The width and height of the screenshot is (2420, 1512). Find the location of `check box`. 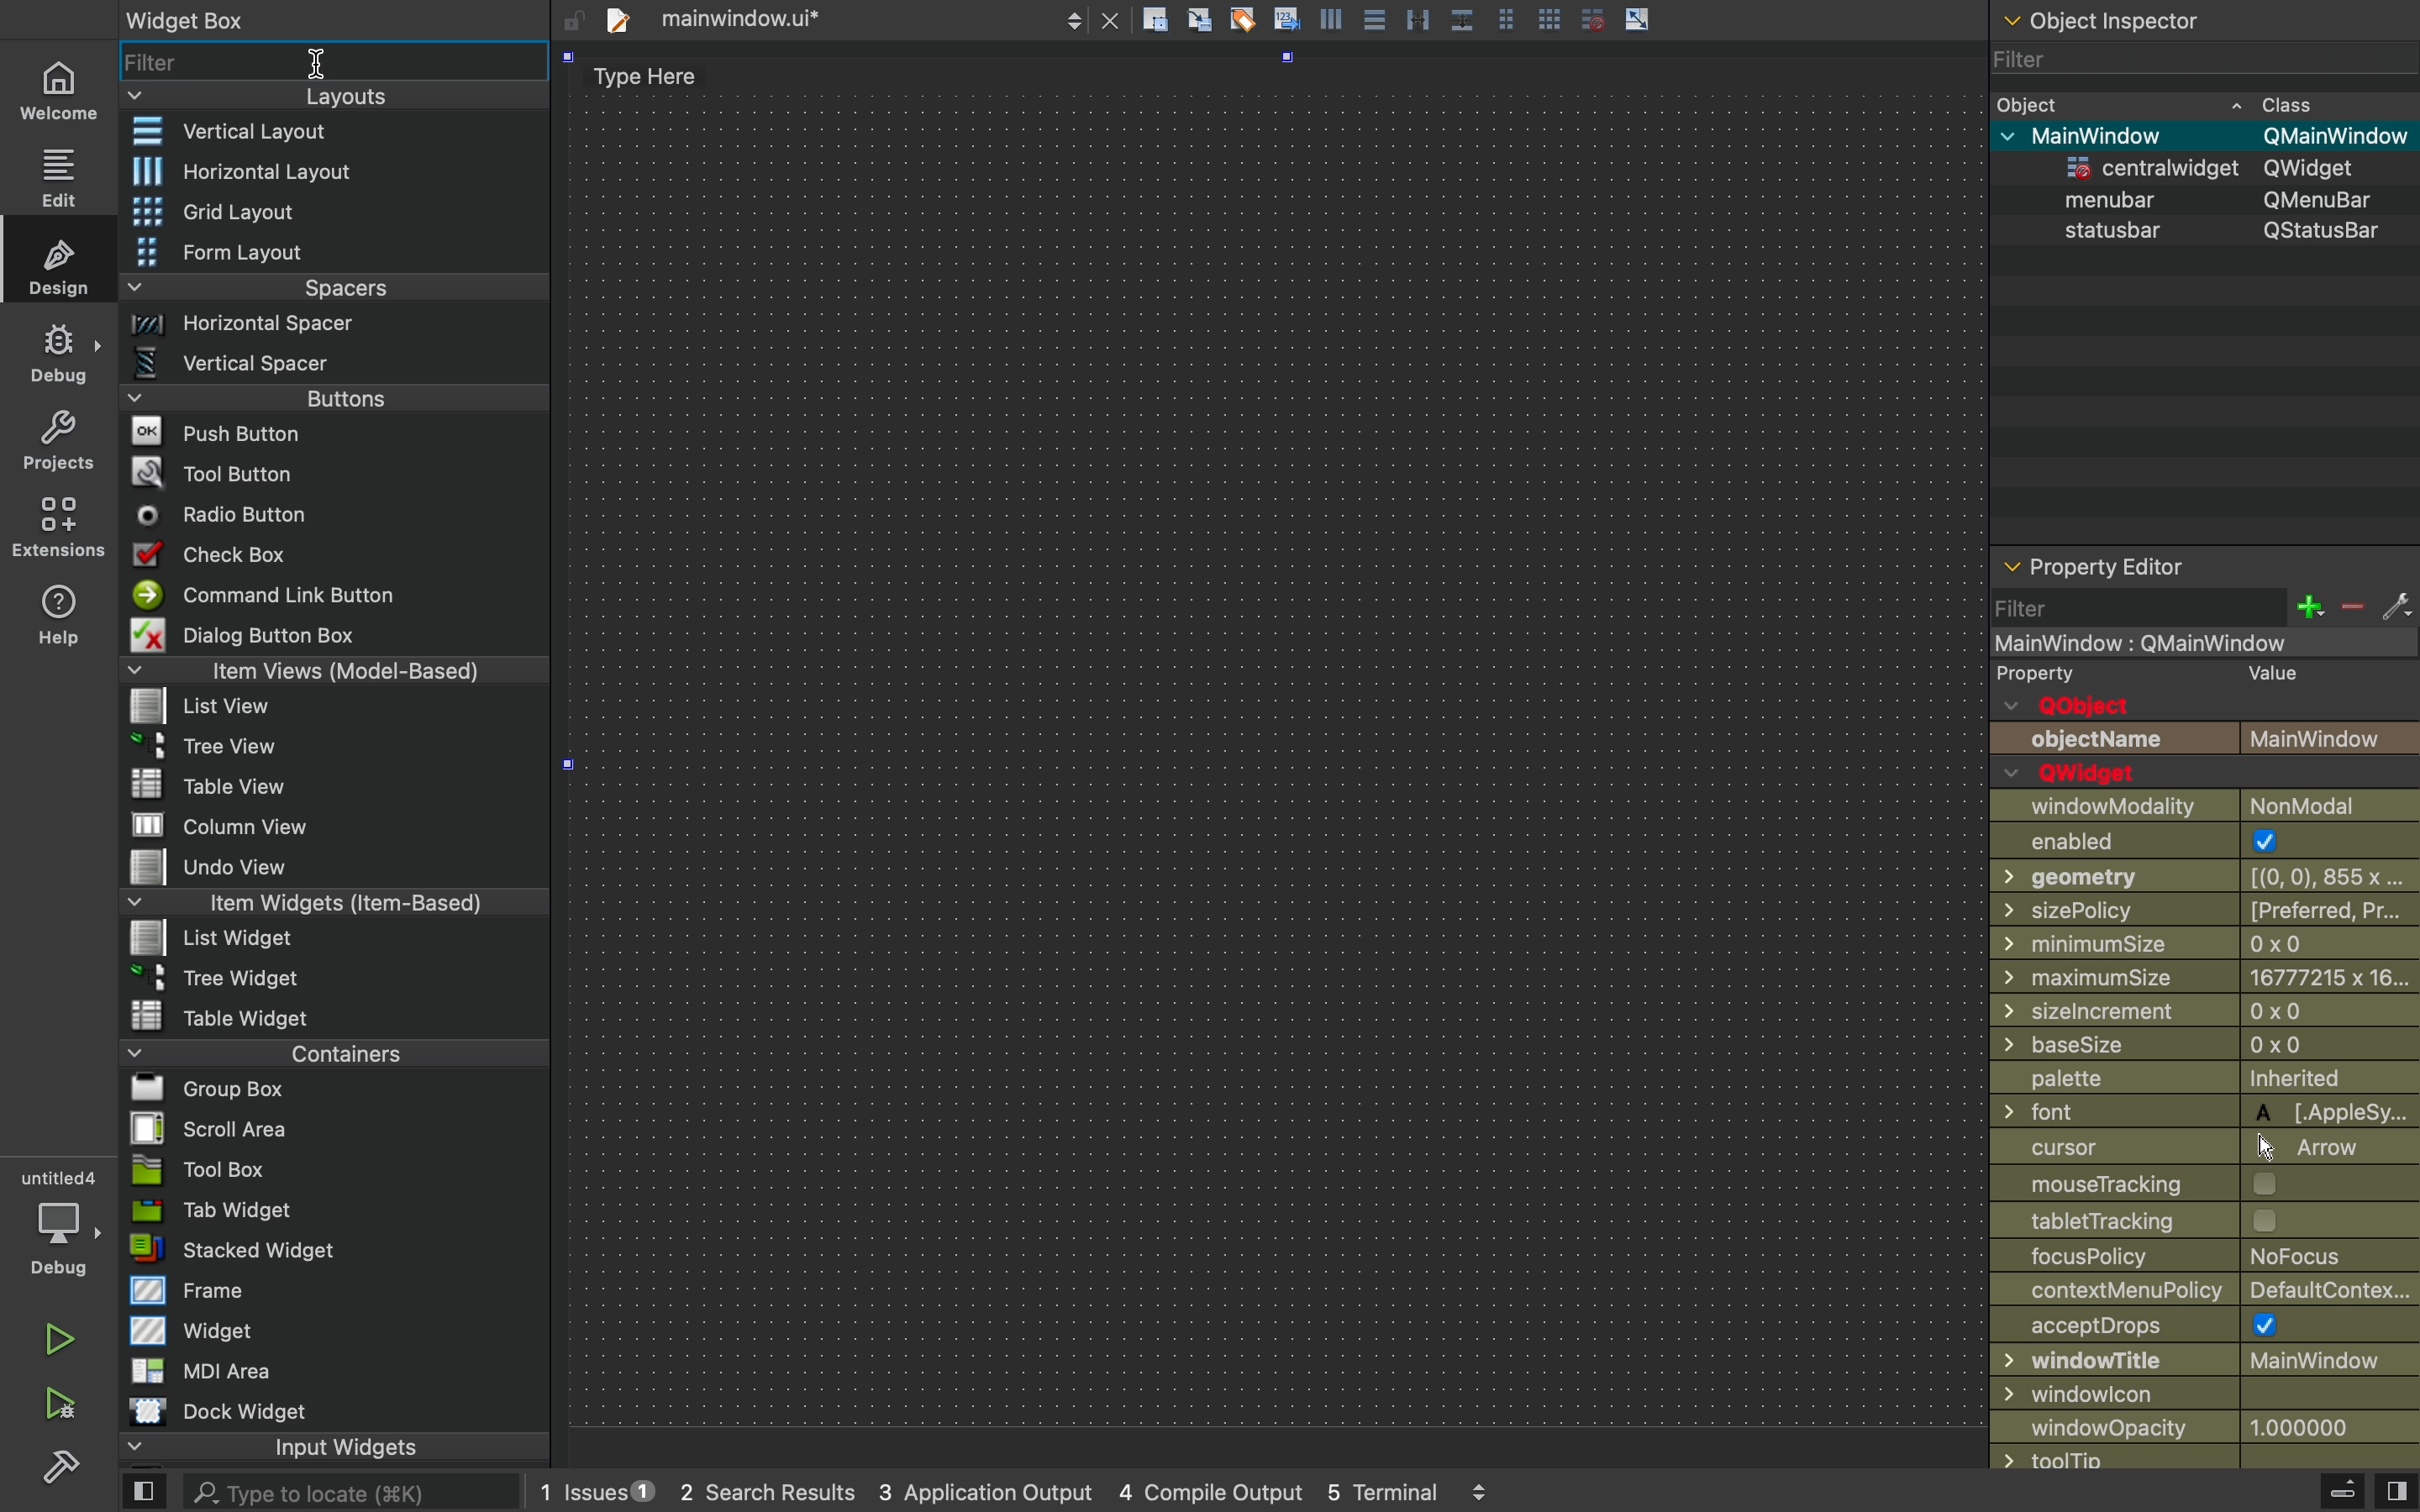

check box is located at coordinates (332, 550).